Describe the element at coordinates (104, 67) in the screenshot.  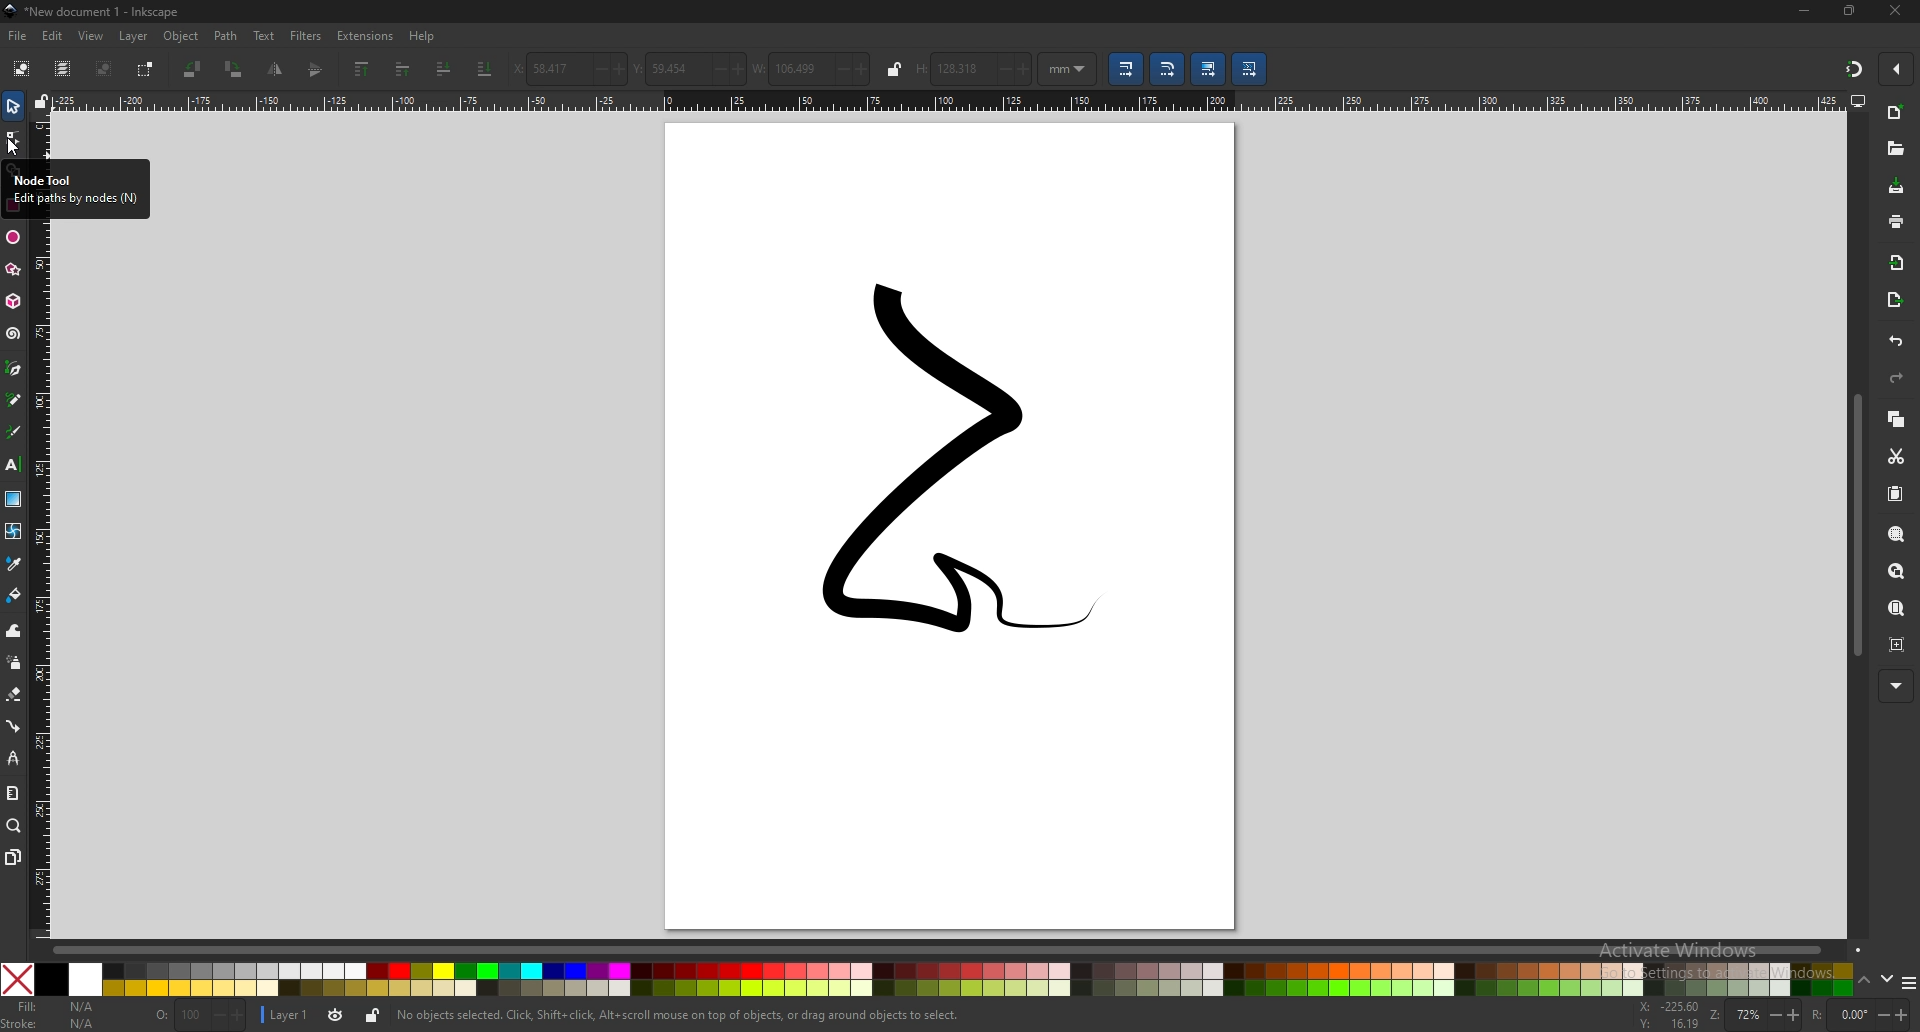
I see `deselect` at that location.